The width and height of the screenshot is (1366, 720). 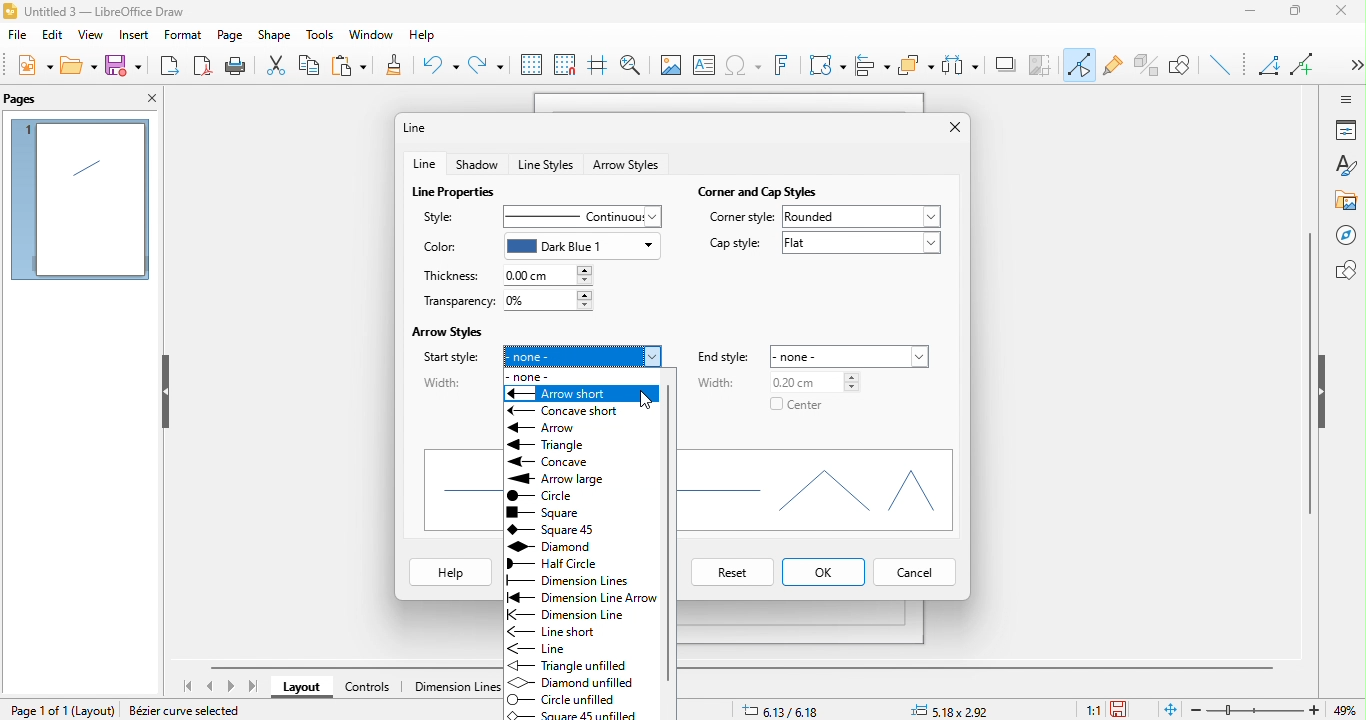 What do you see at coordinates (529, 374) in the screenshot?
I see `none` at bounding box center [529, 374].